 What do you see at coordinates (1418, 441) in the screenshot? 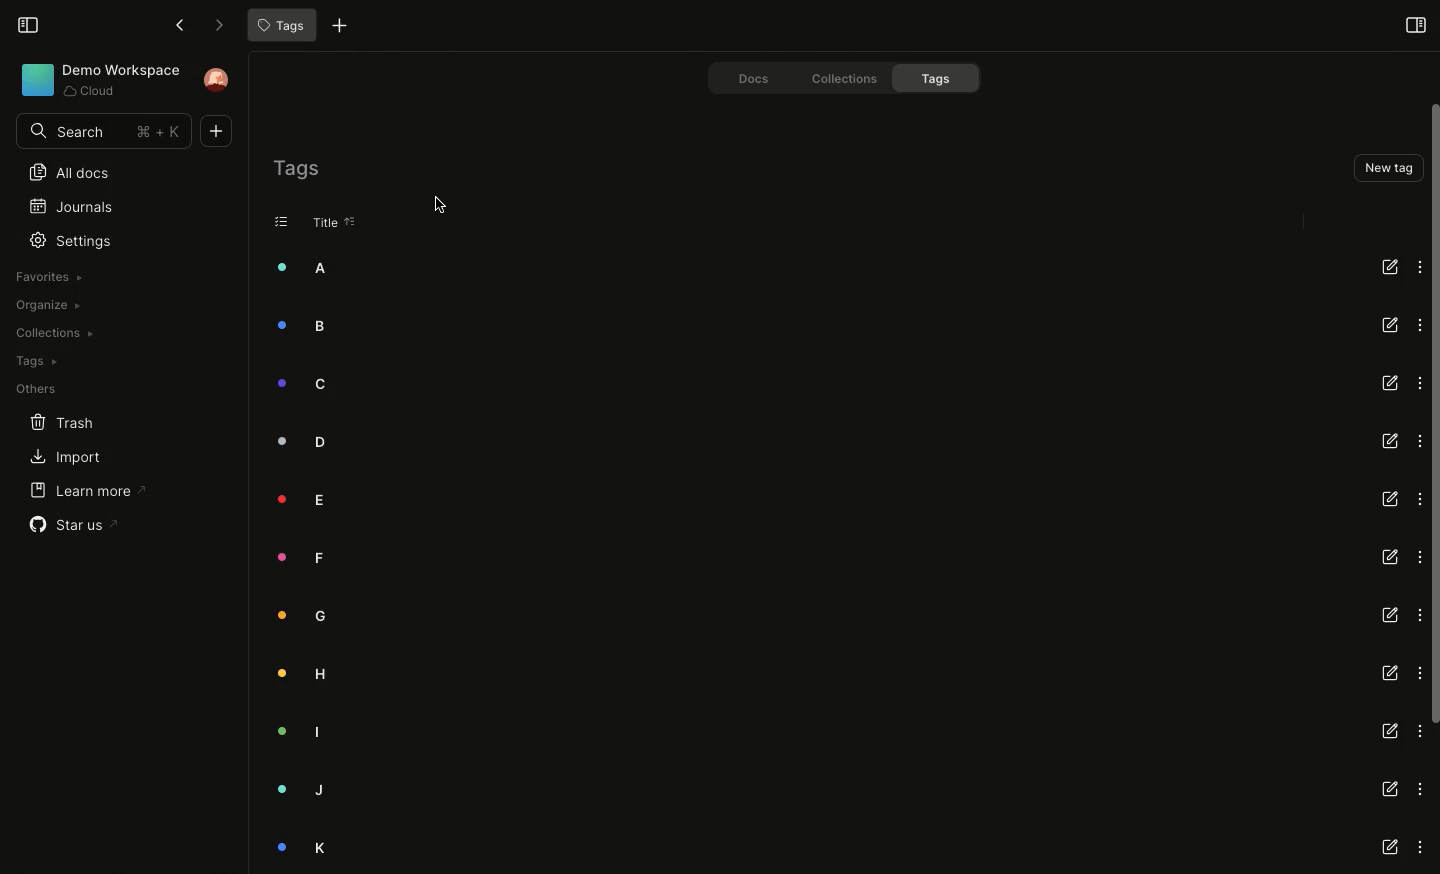
I see `Options` at bounding box center [1418, 441].